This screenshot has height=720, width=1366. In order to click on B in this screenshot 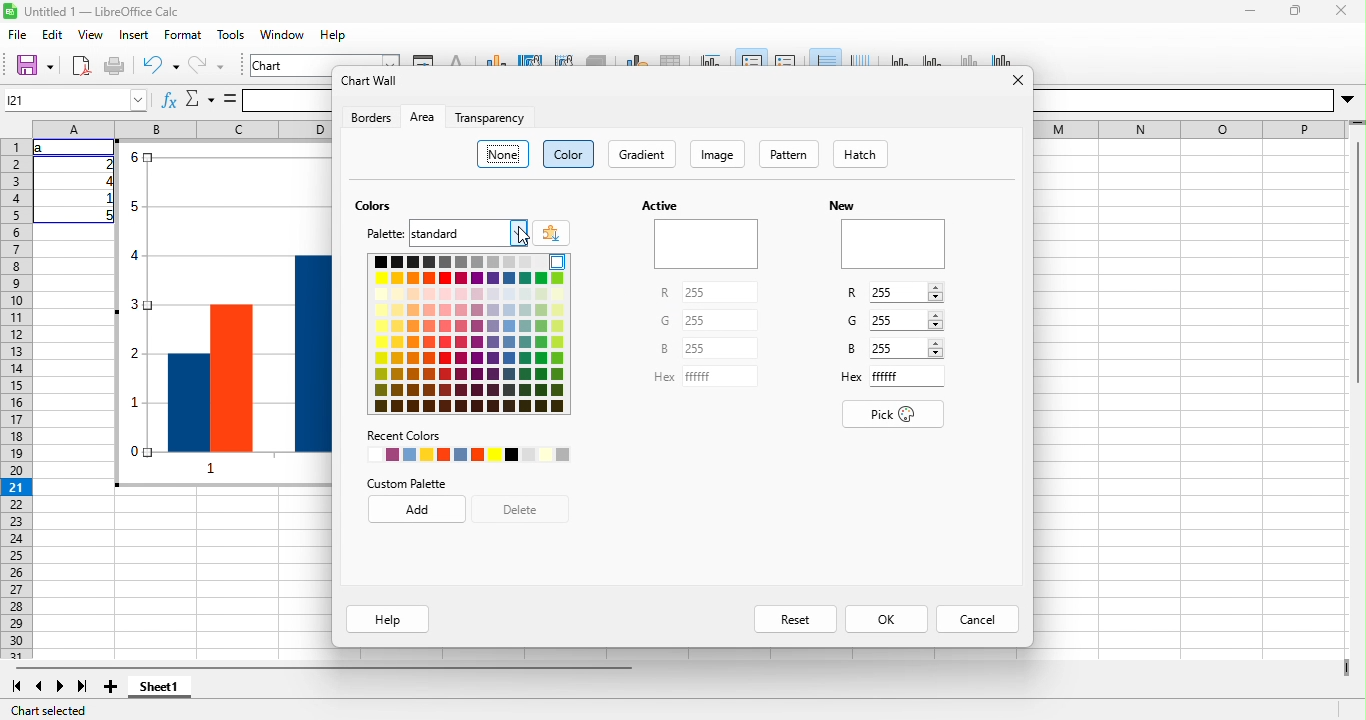, I will do `click(852, 348)`.